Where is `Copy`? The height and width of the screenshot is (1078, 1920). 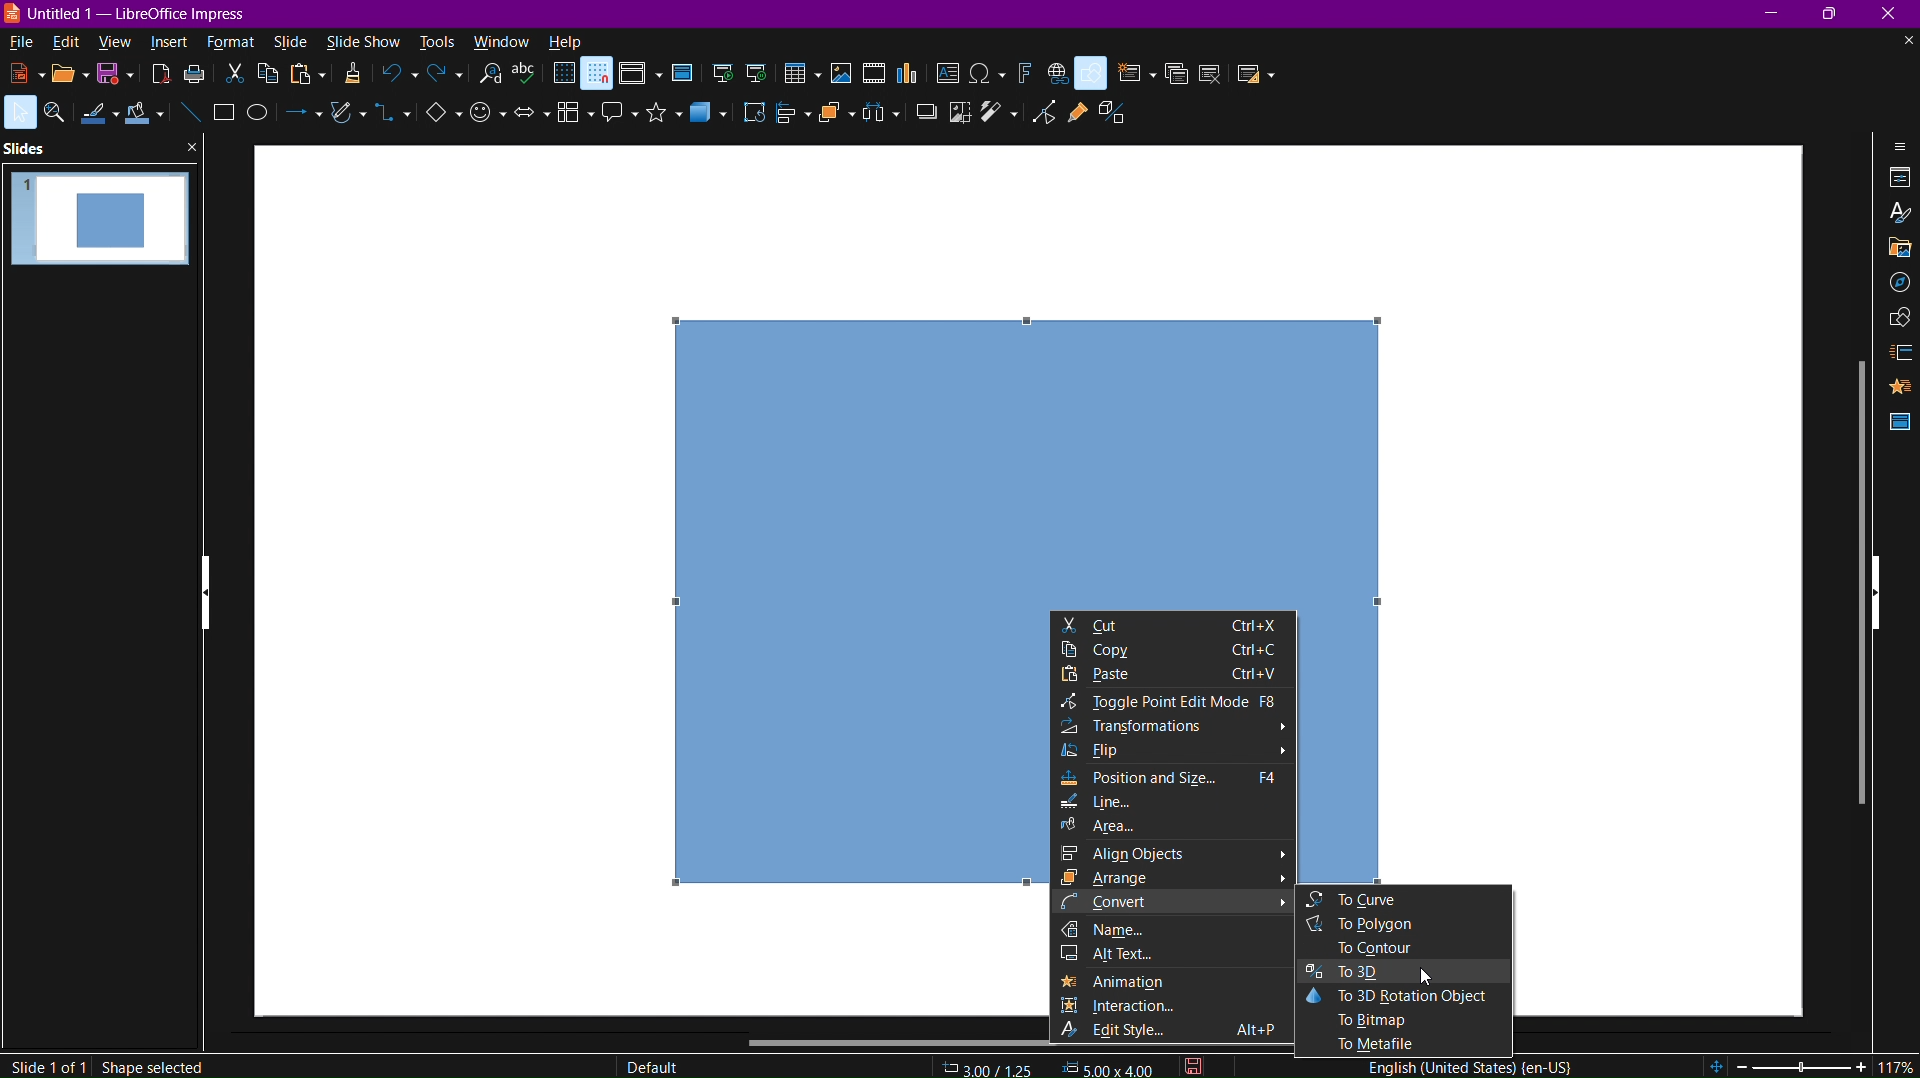 Copy is located at coordinates (1178, 653).